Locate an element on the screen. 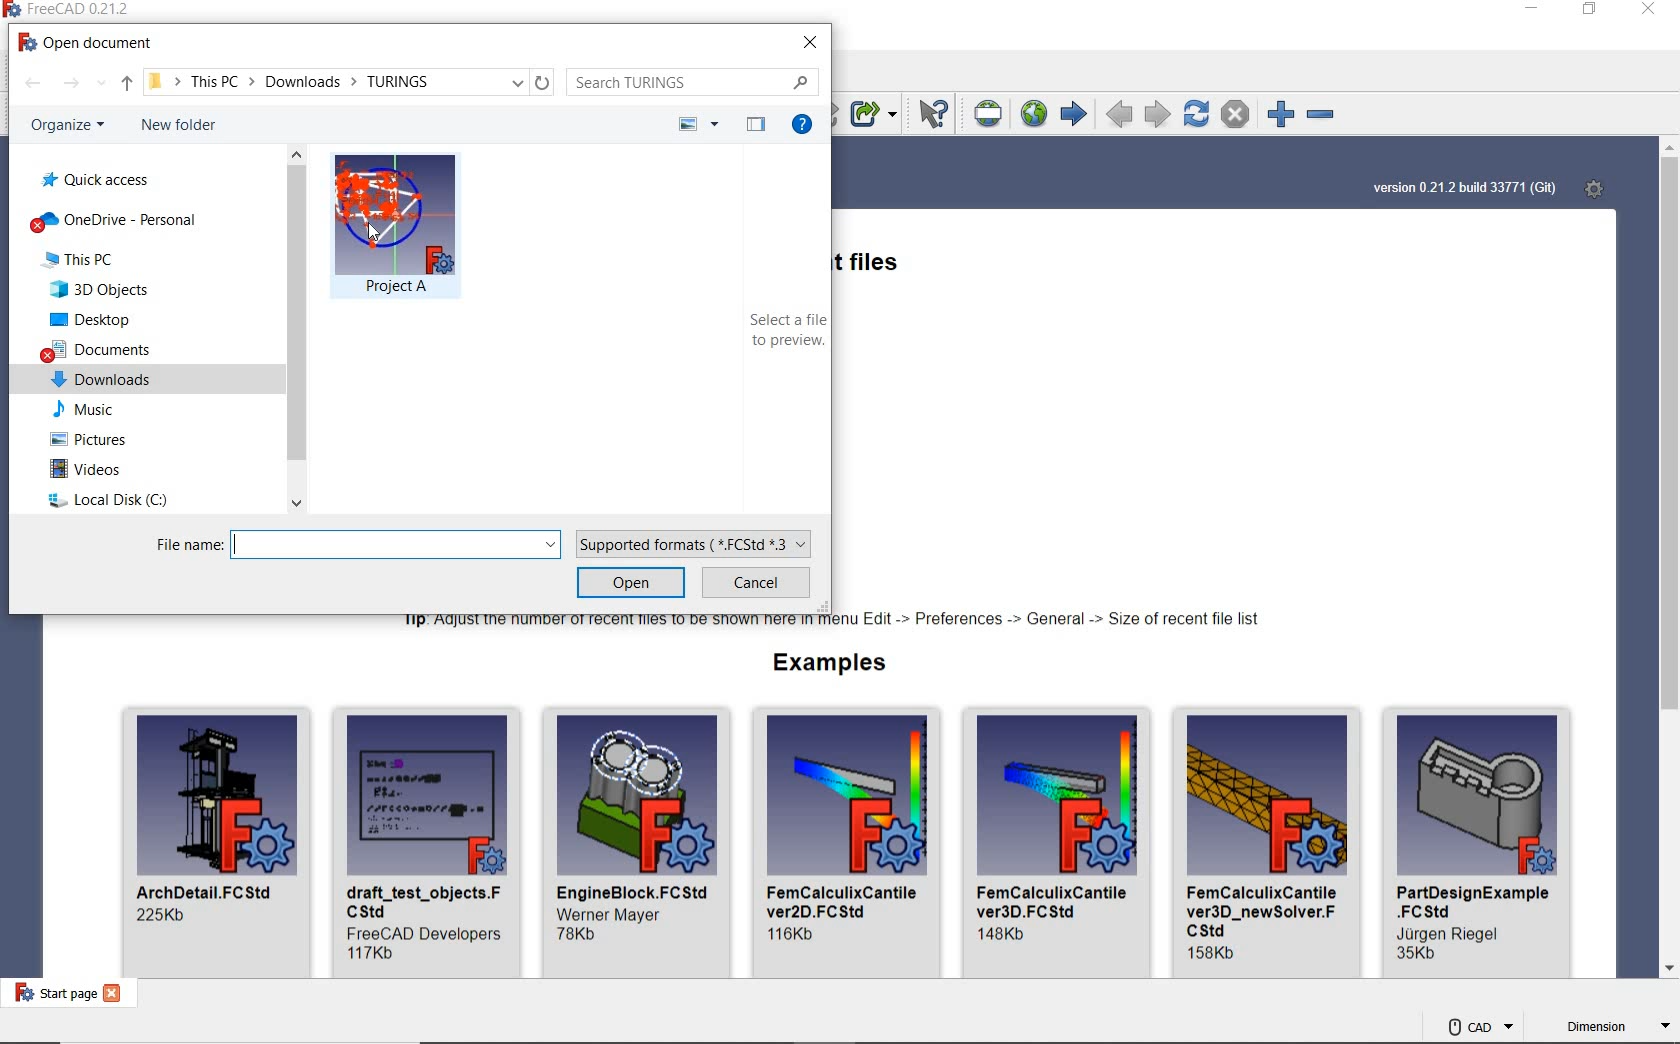 This screenshot has height=1044, width=1680. name is located at coordinates (846, 900).